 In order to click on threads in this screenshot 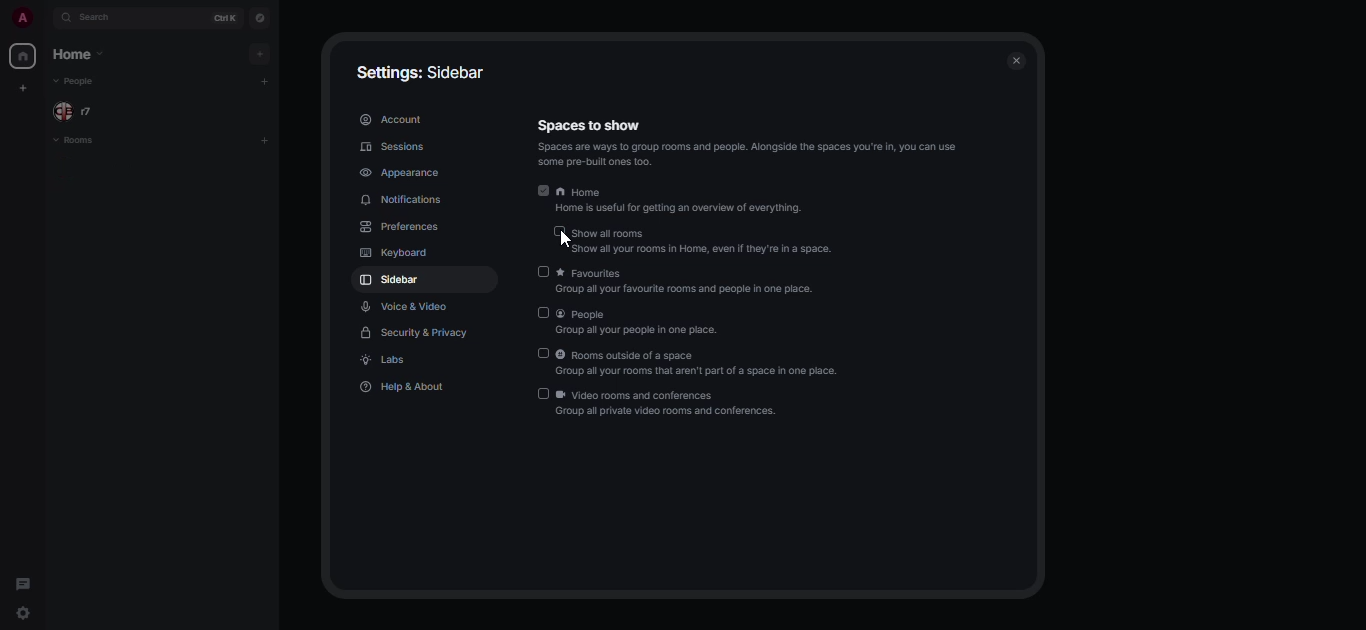, I will do `click(21, 583)`.